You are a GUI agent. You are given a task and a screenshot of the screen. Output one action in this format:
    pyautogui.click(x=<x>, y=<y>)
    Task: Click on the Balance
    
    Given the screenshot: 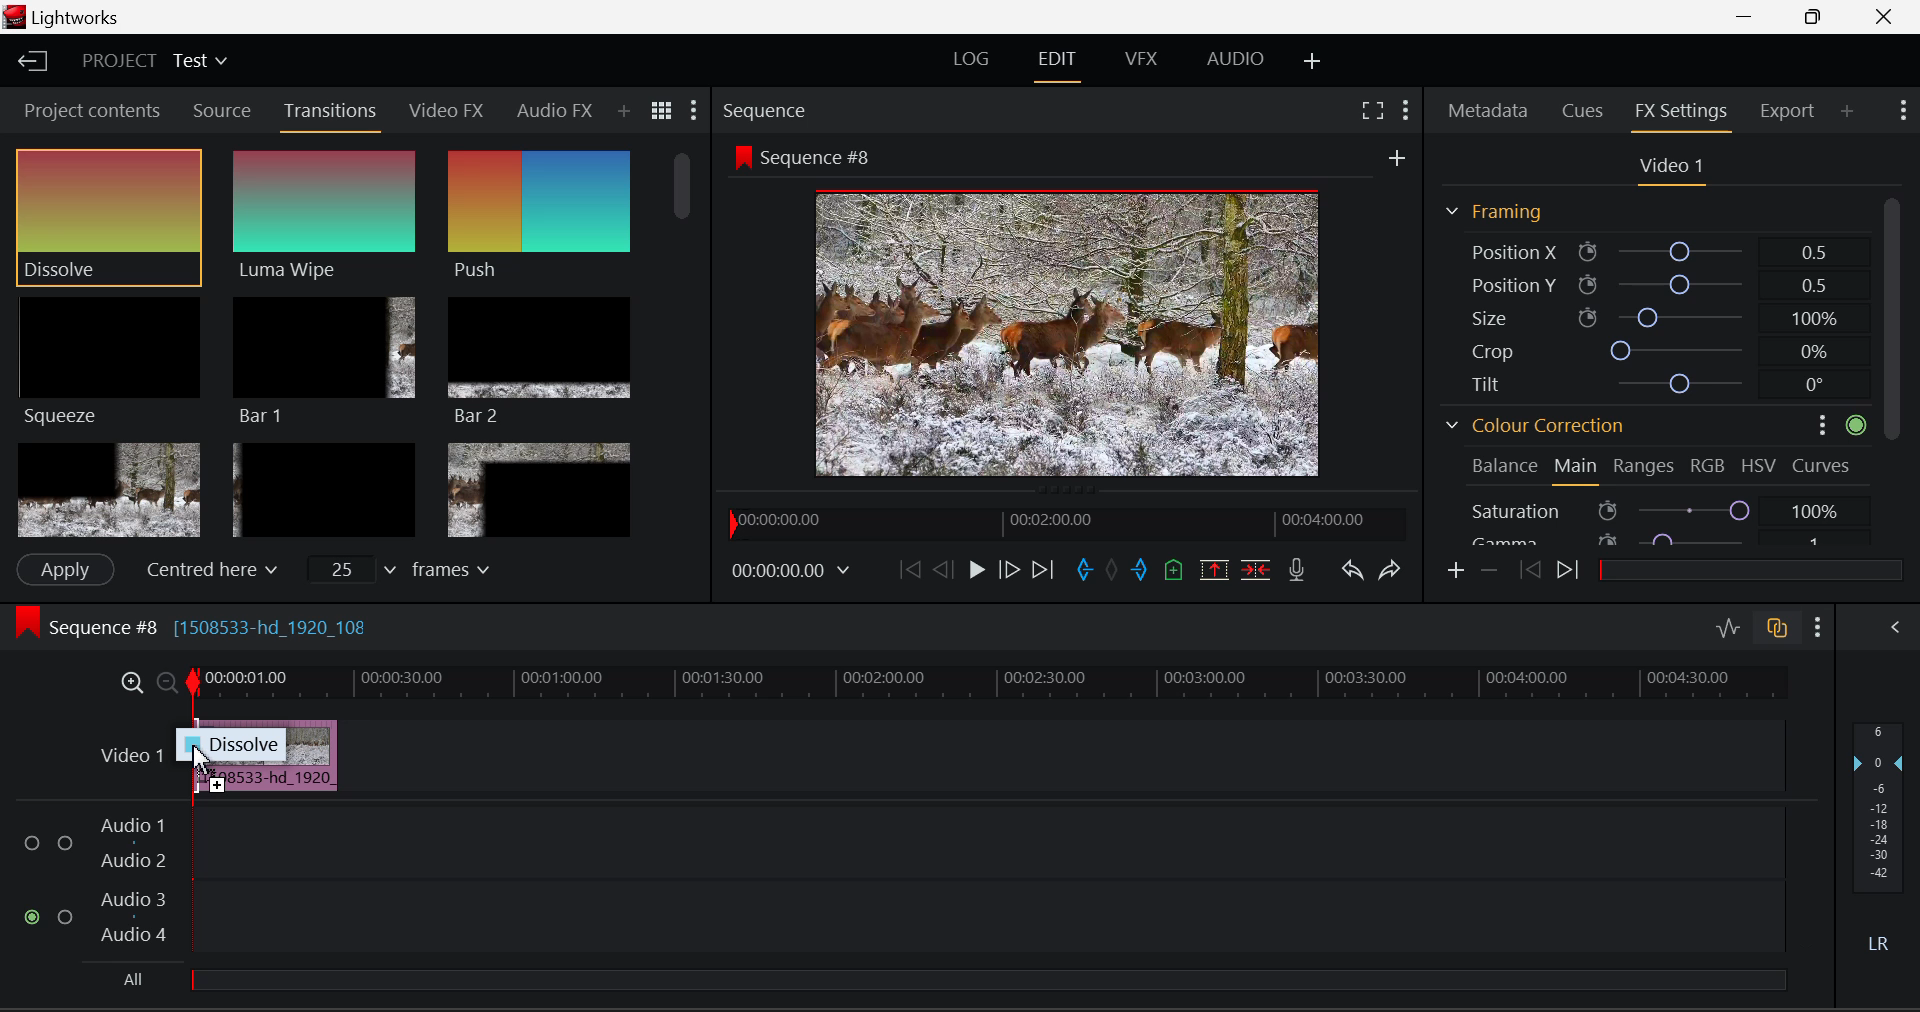 What is the action you would take?
    pyautogui.click(x=1504, y=465)
    